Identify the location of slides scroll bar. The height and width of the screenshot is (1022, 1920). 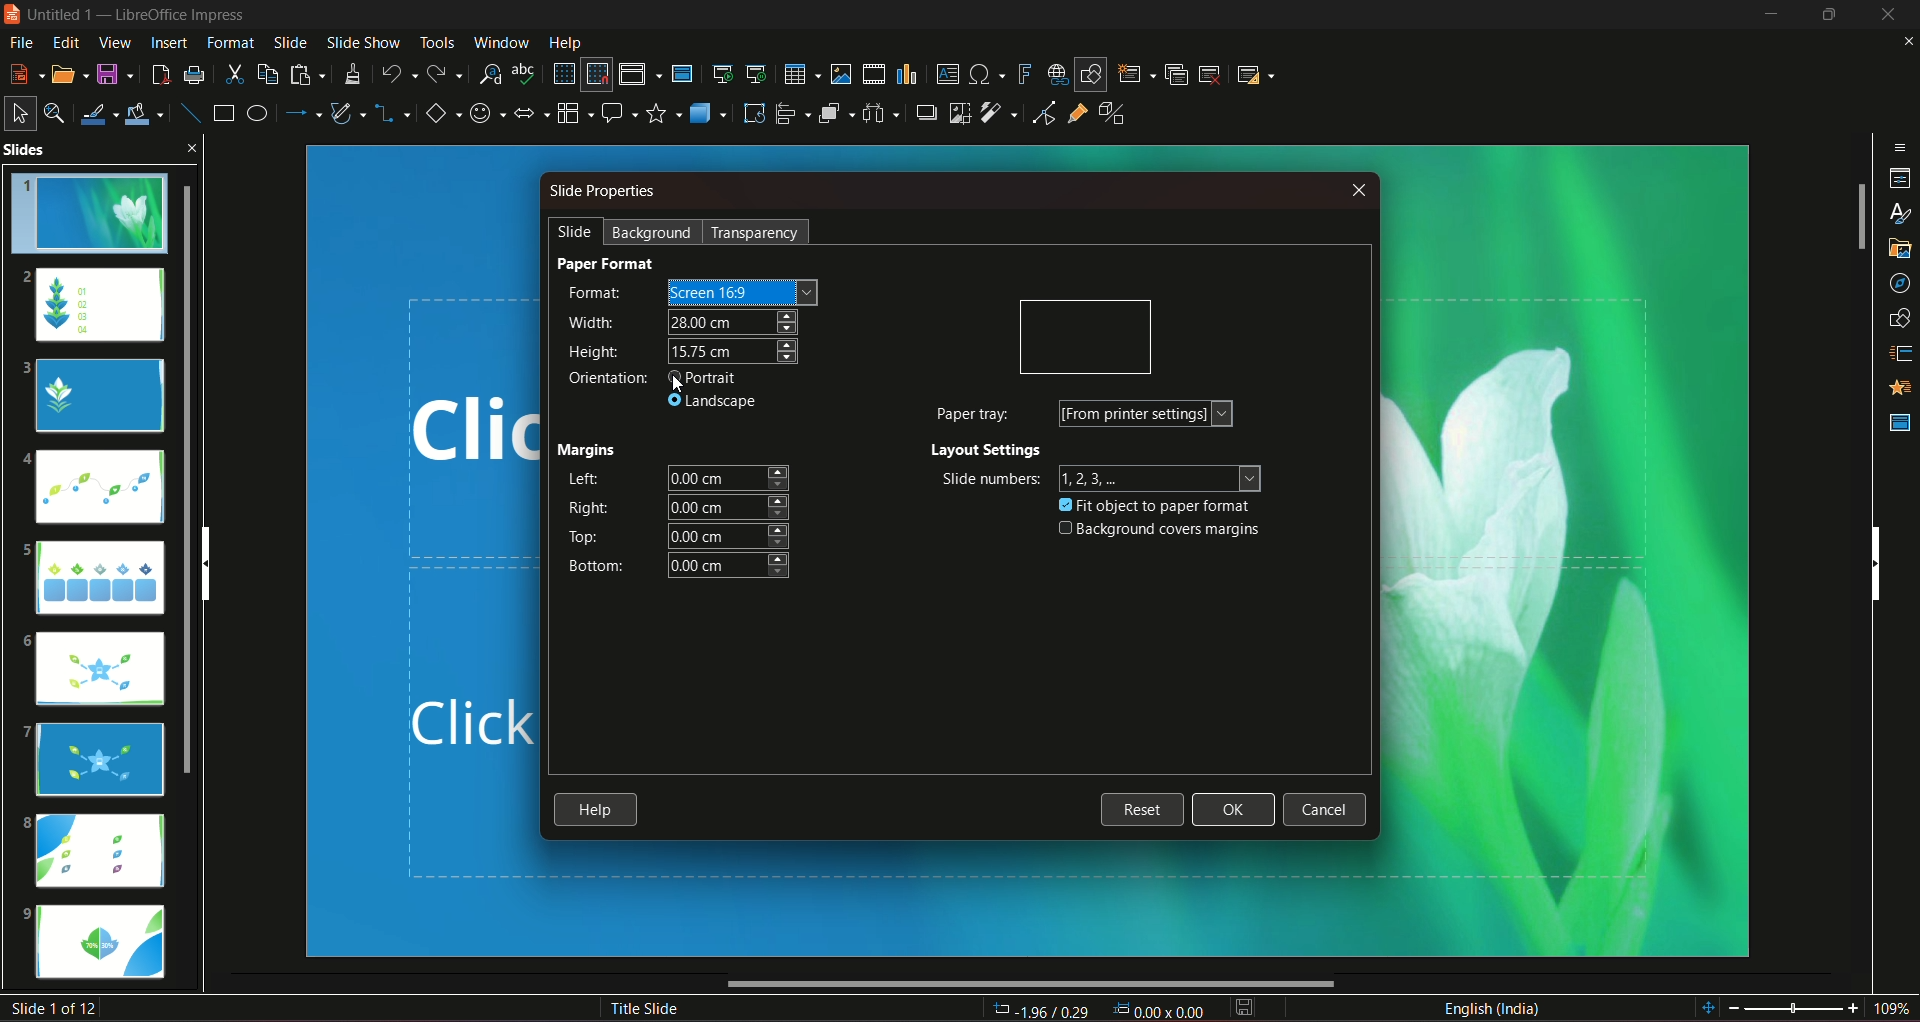
(195, 477).